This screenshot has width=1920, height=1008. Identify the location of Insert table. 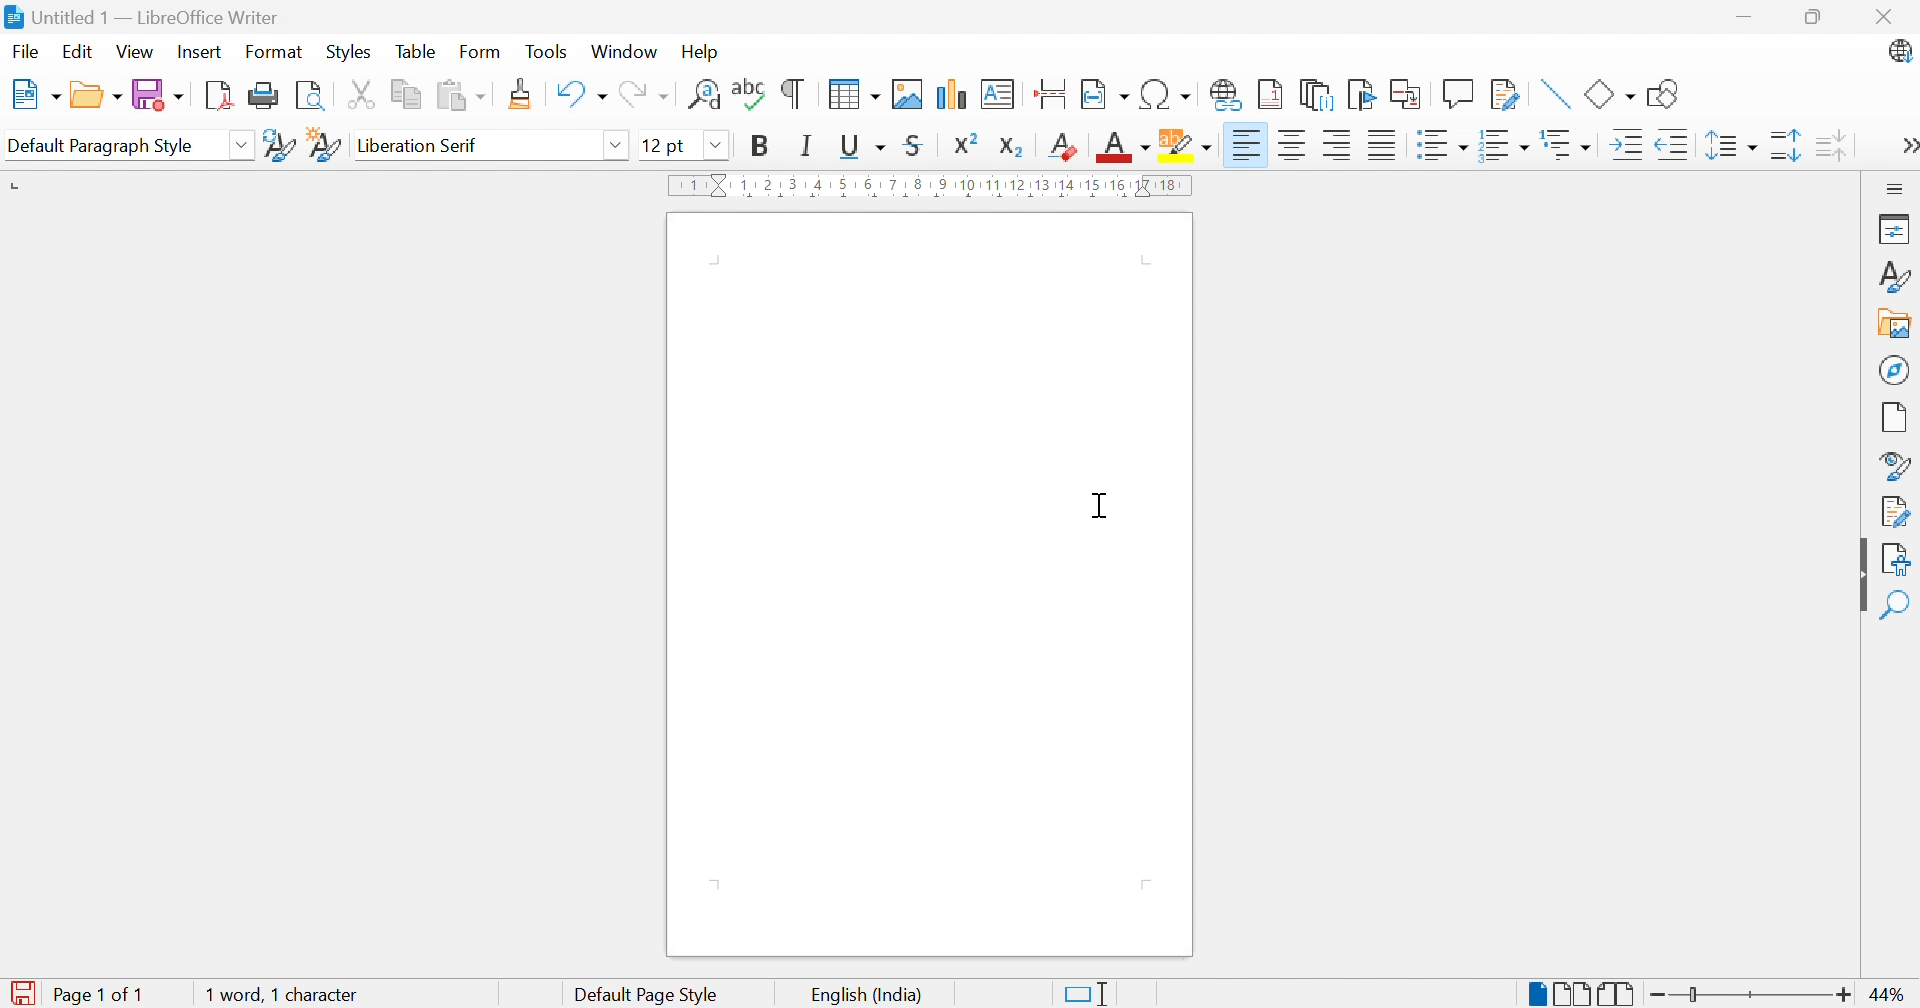
(853, 94).